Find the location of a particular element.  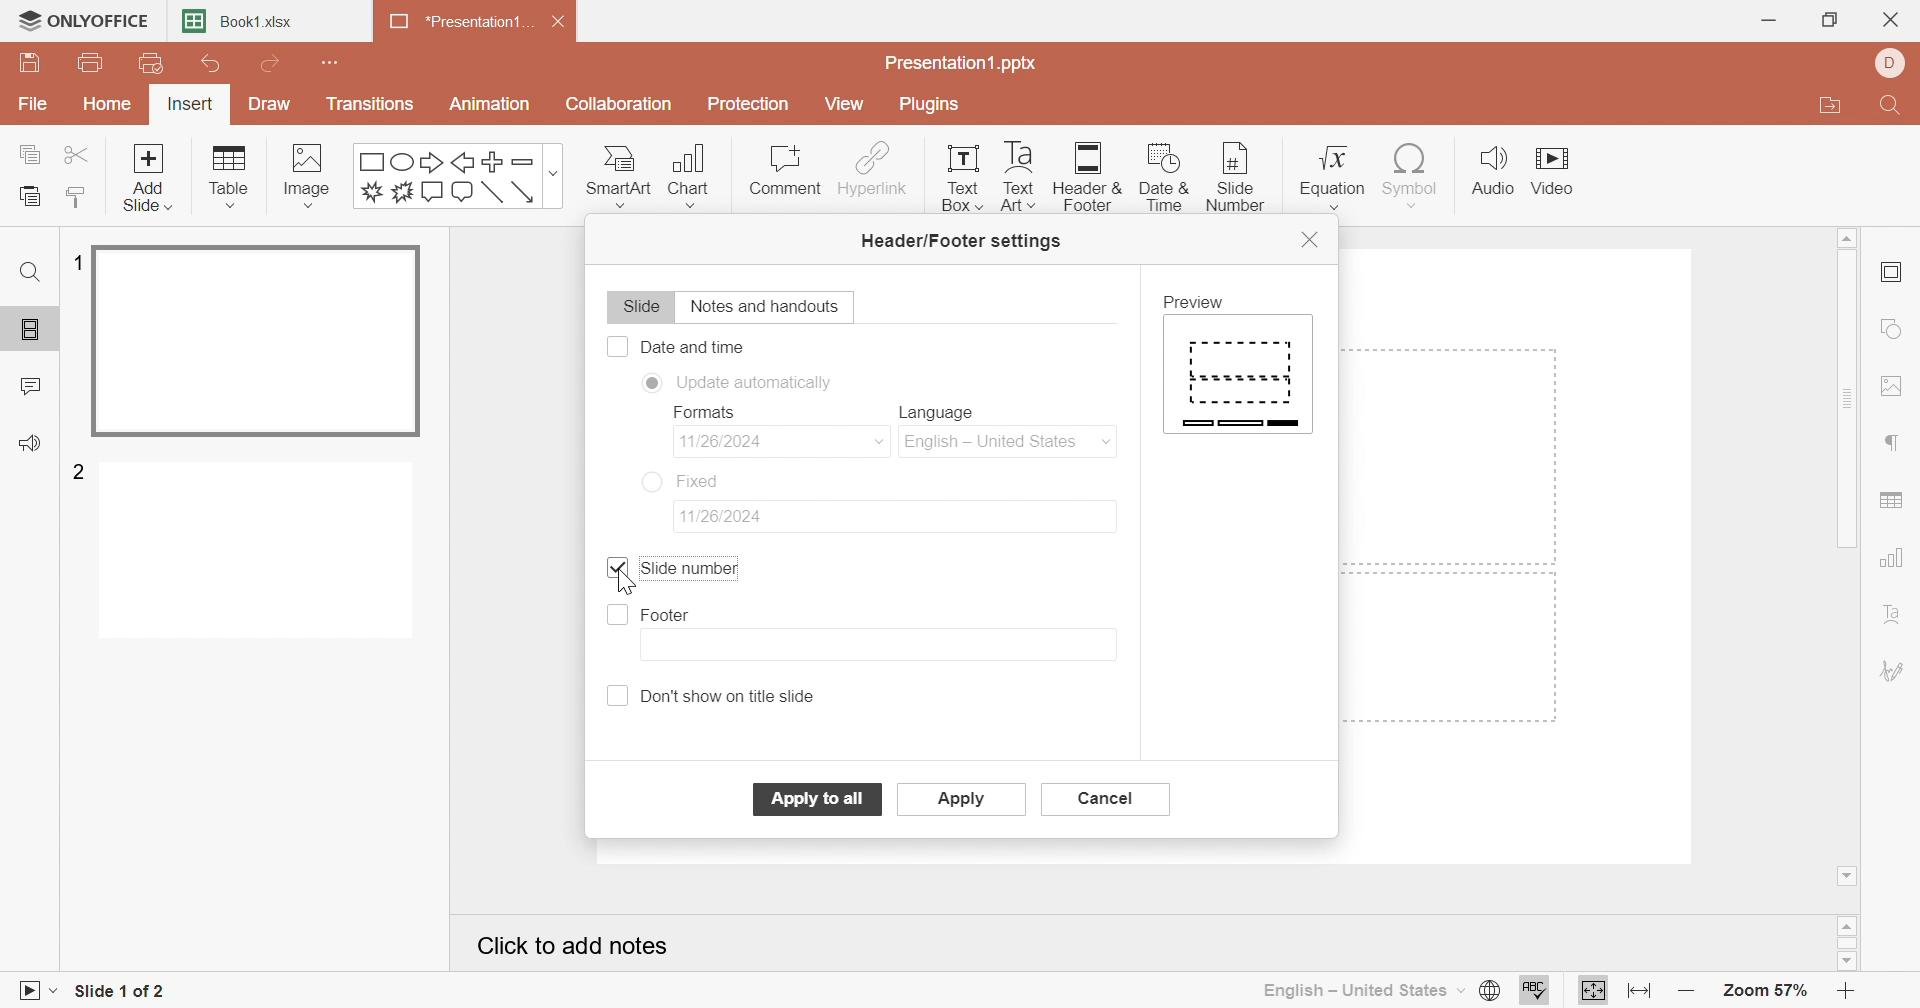

English - United States is located at coordinates (1011, 443).